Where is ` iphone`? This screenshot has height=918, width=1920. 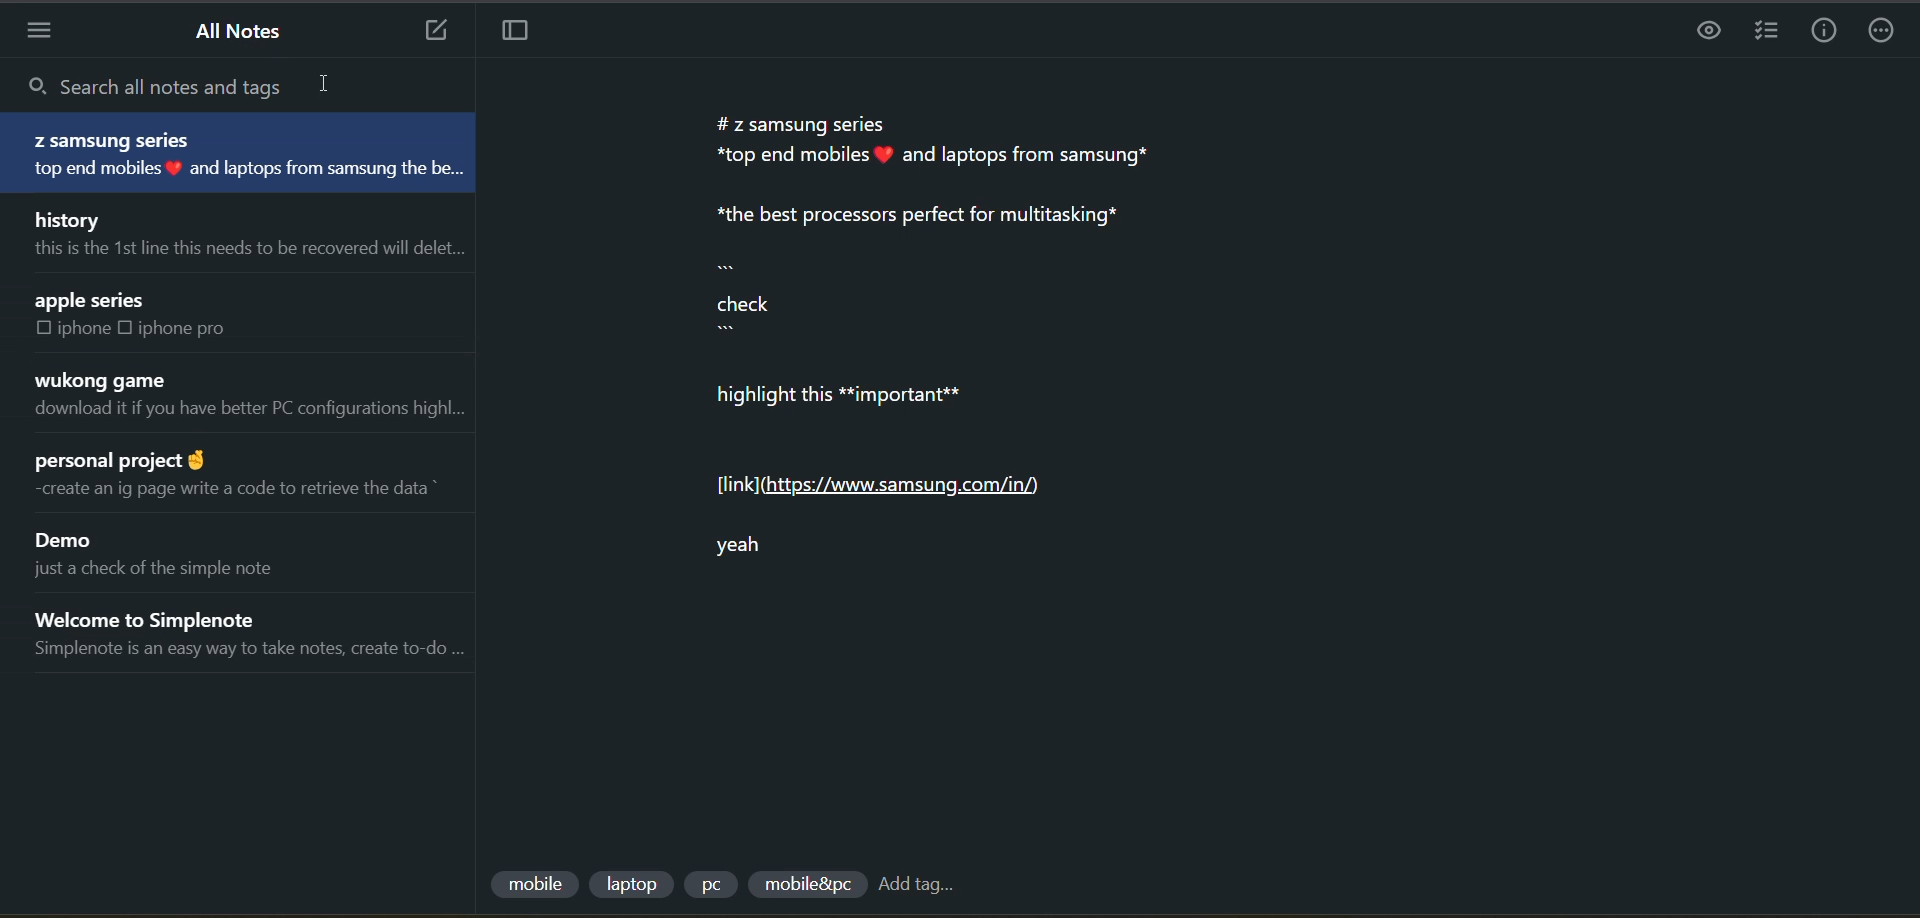  iphone is located at coordinates (82, 328).